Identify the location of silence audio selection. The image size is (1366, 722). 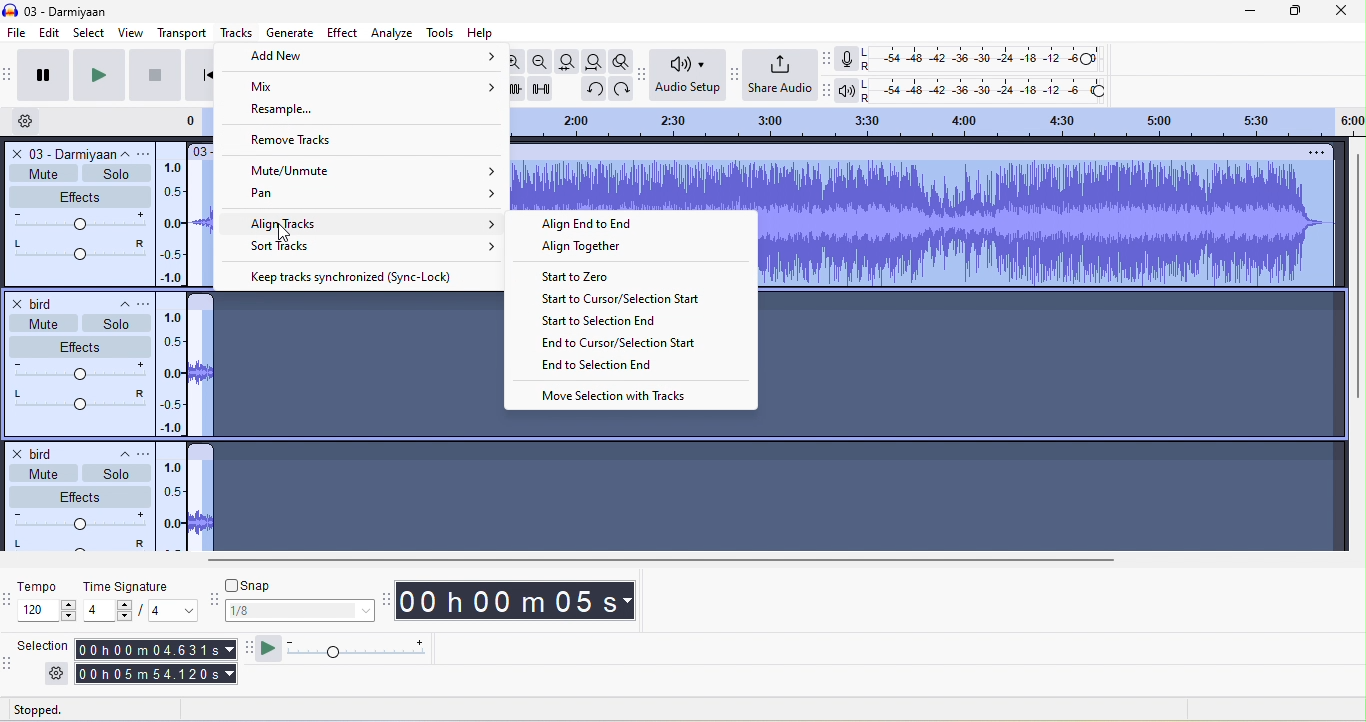
(545, 89).